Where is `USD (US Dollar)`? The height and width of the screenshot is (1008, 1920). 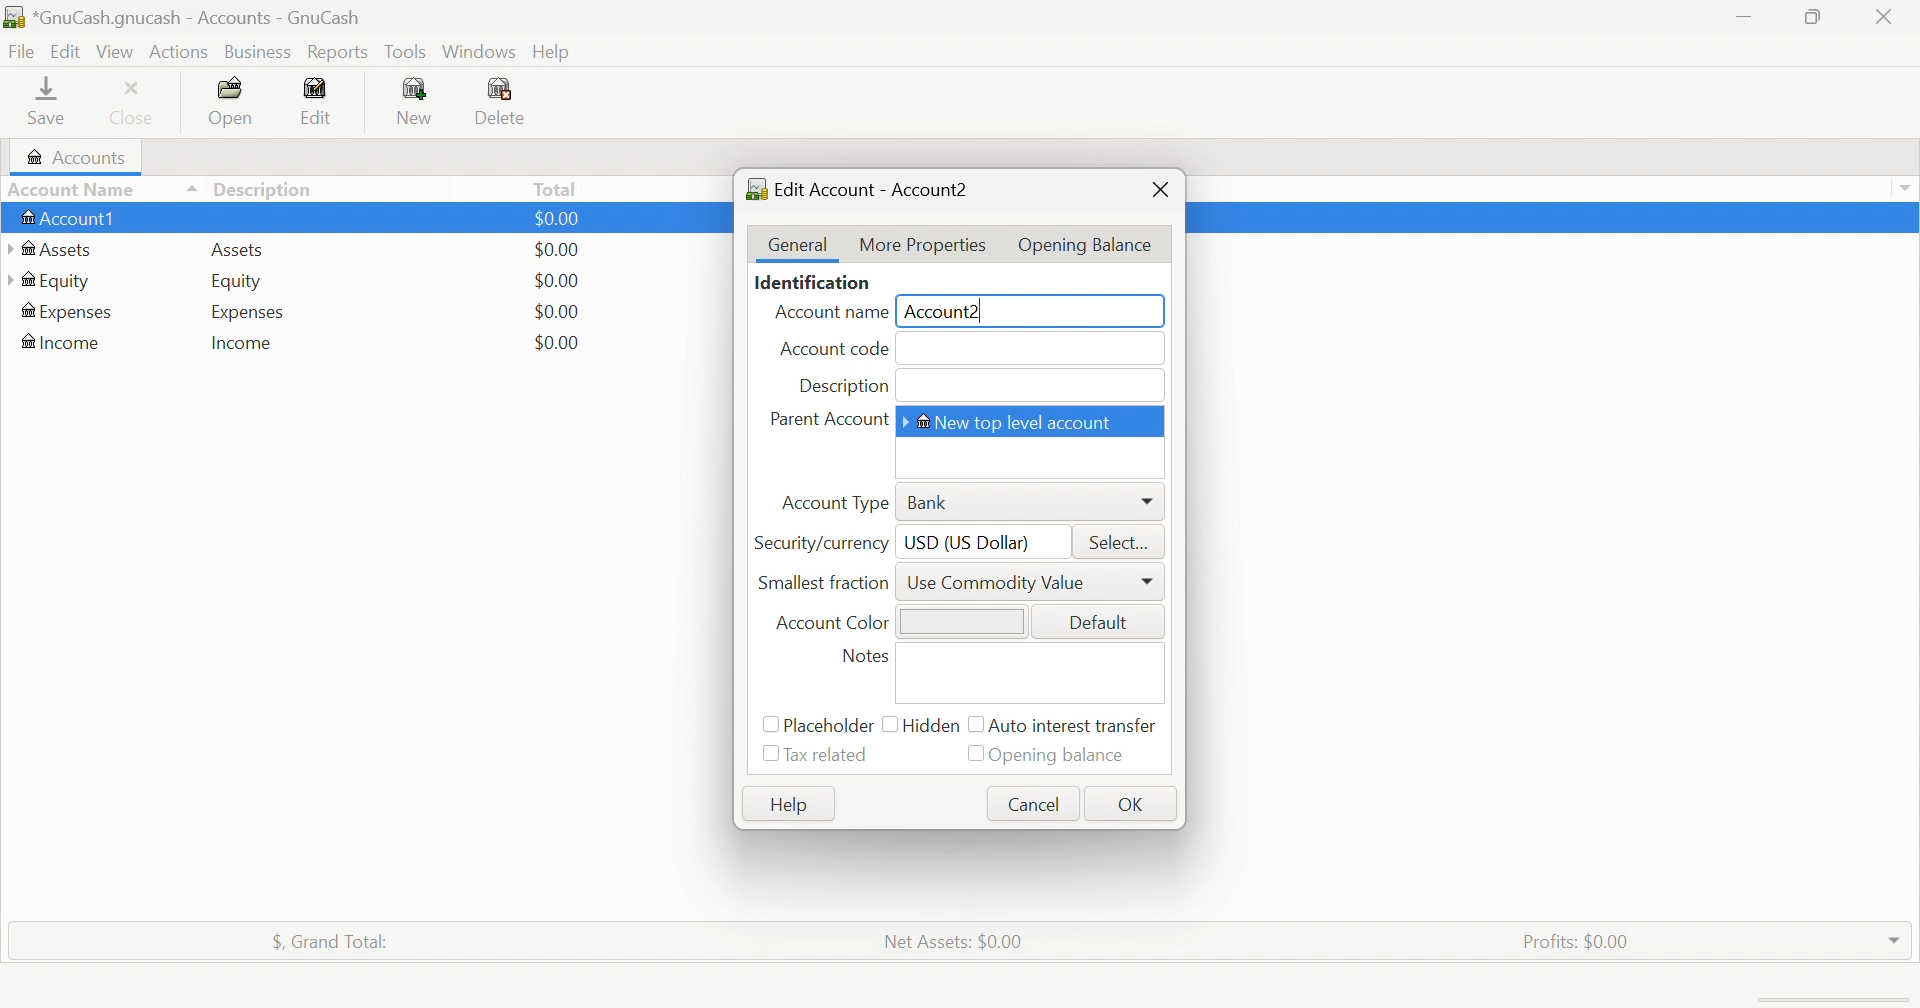 USD (US Dollar) is located at coordinates (970, 544).